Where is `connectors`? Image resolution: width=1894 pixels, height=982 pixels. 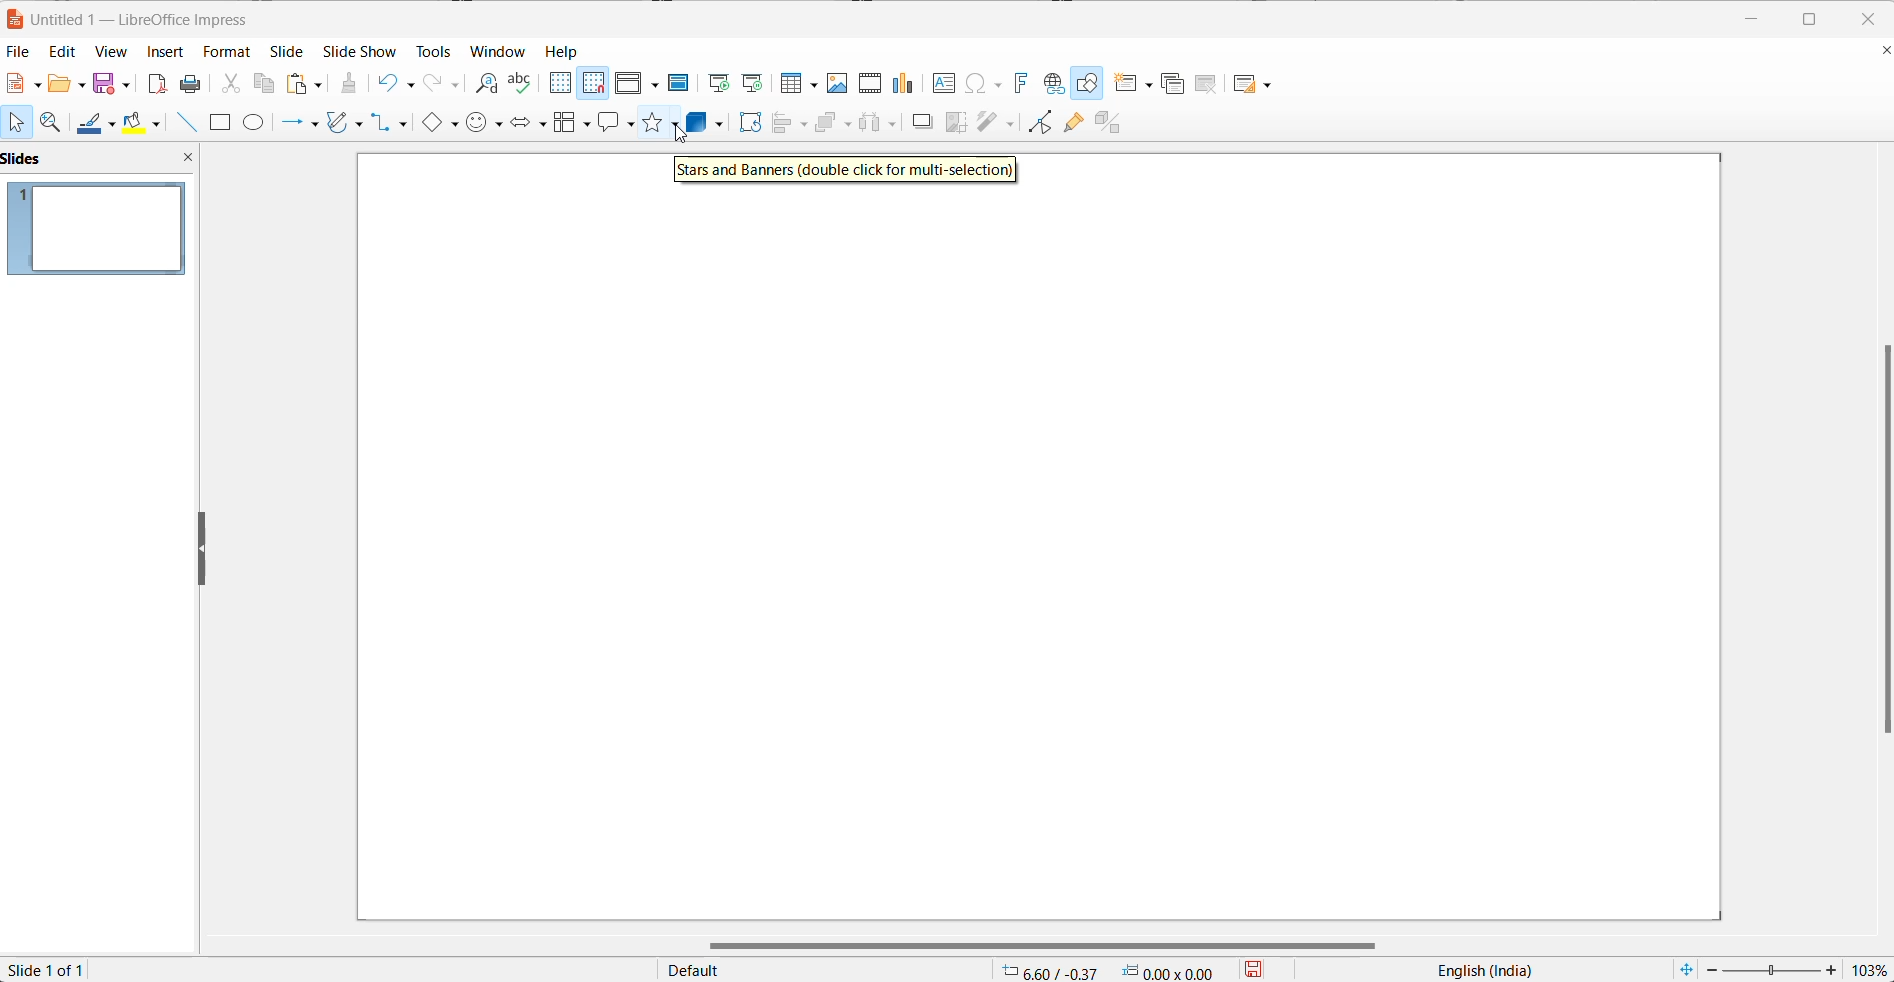
connectors is located at coordinates (395, 124).